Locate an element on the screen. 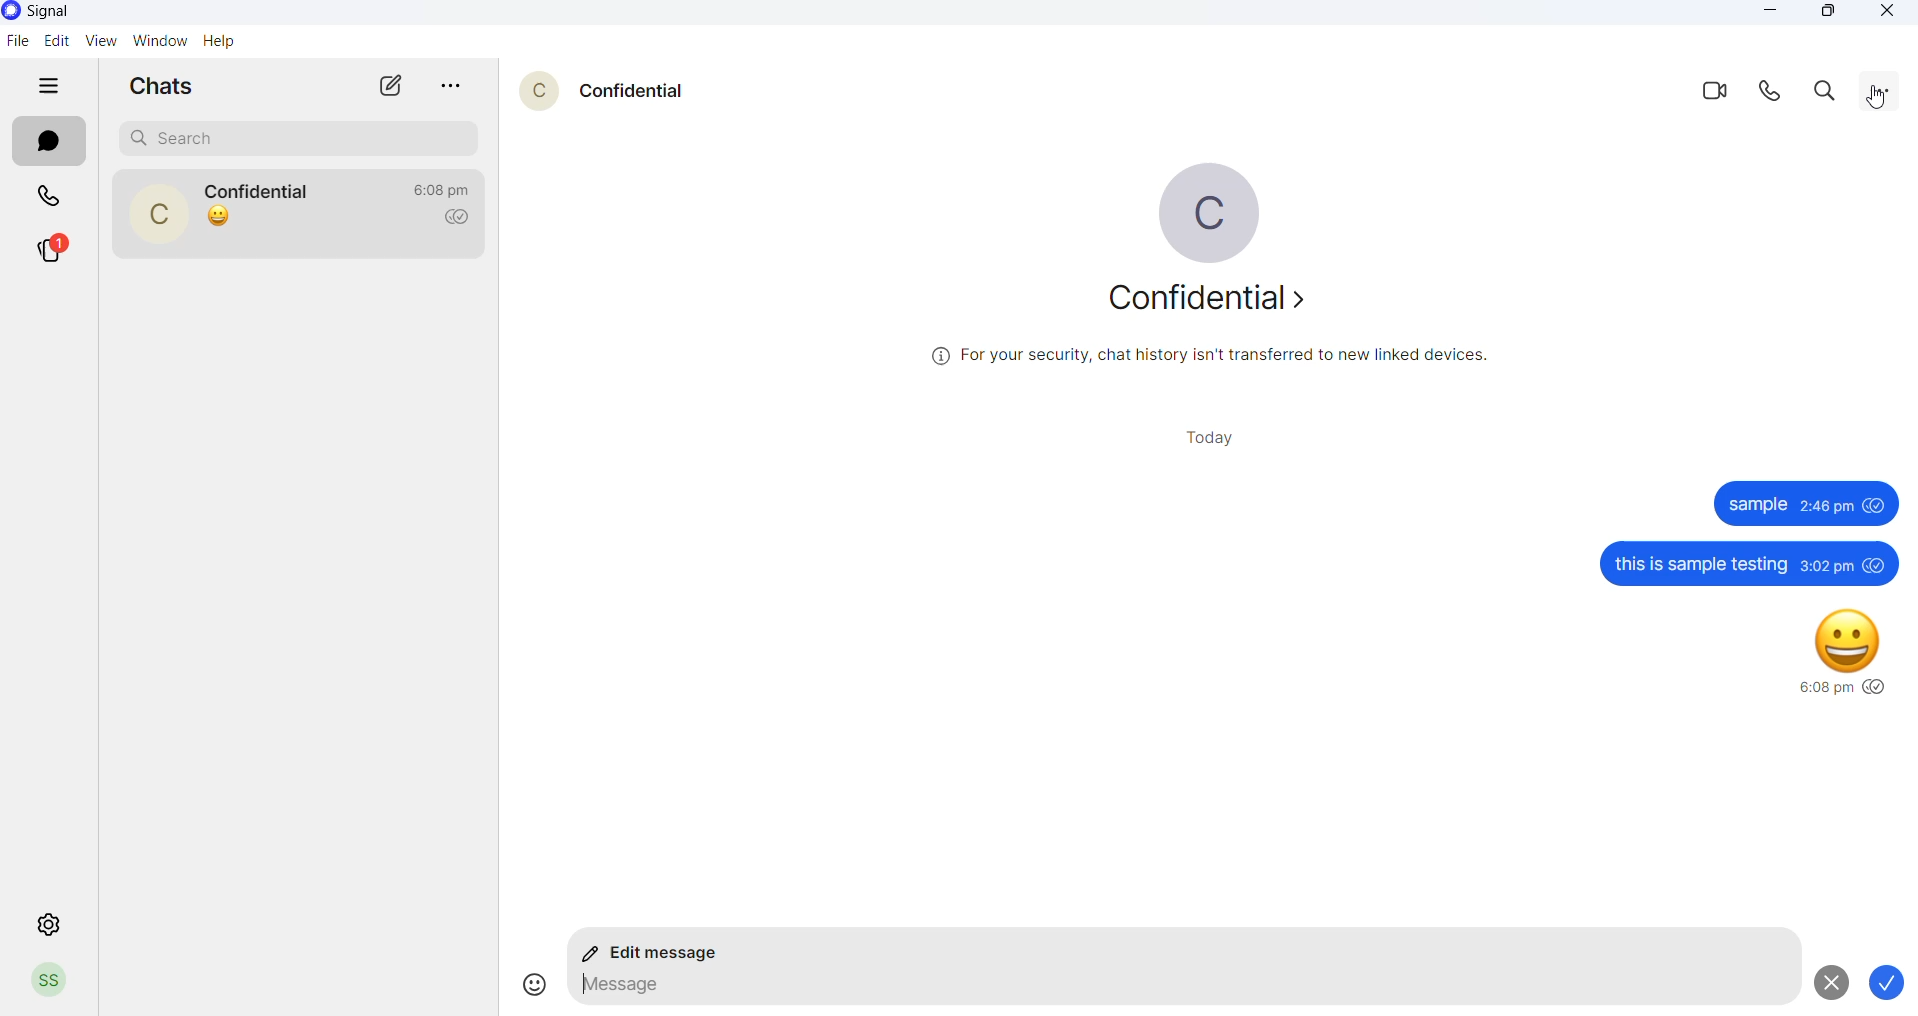  settings is located at coordinates (51, 921).